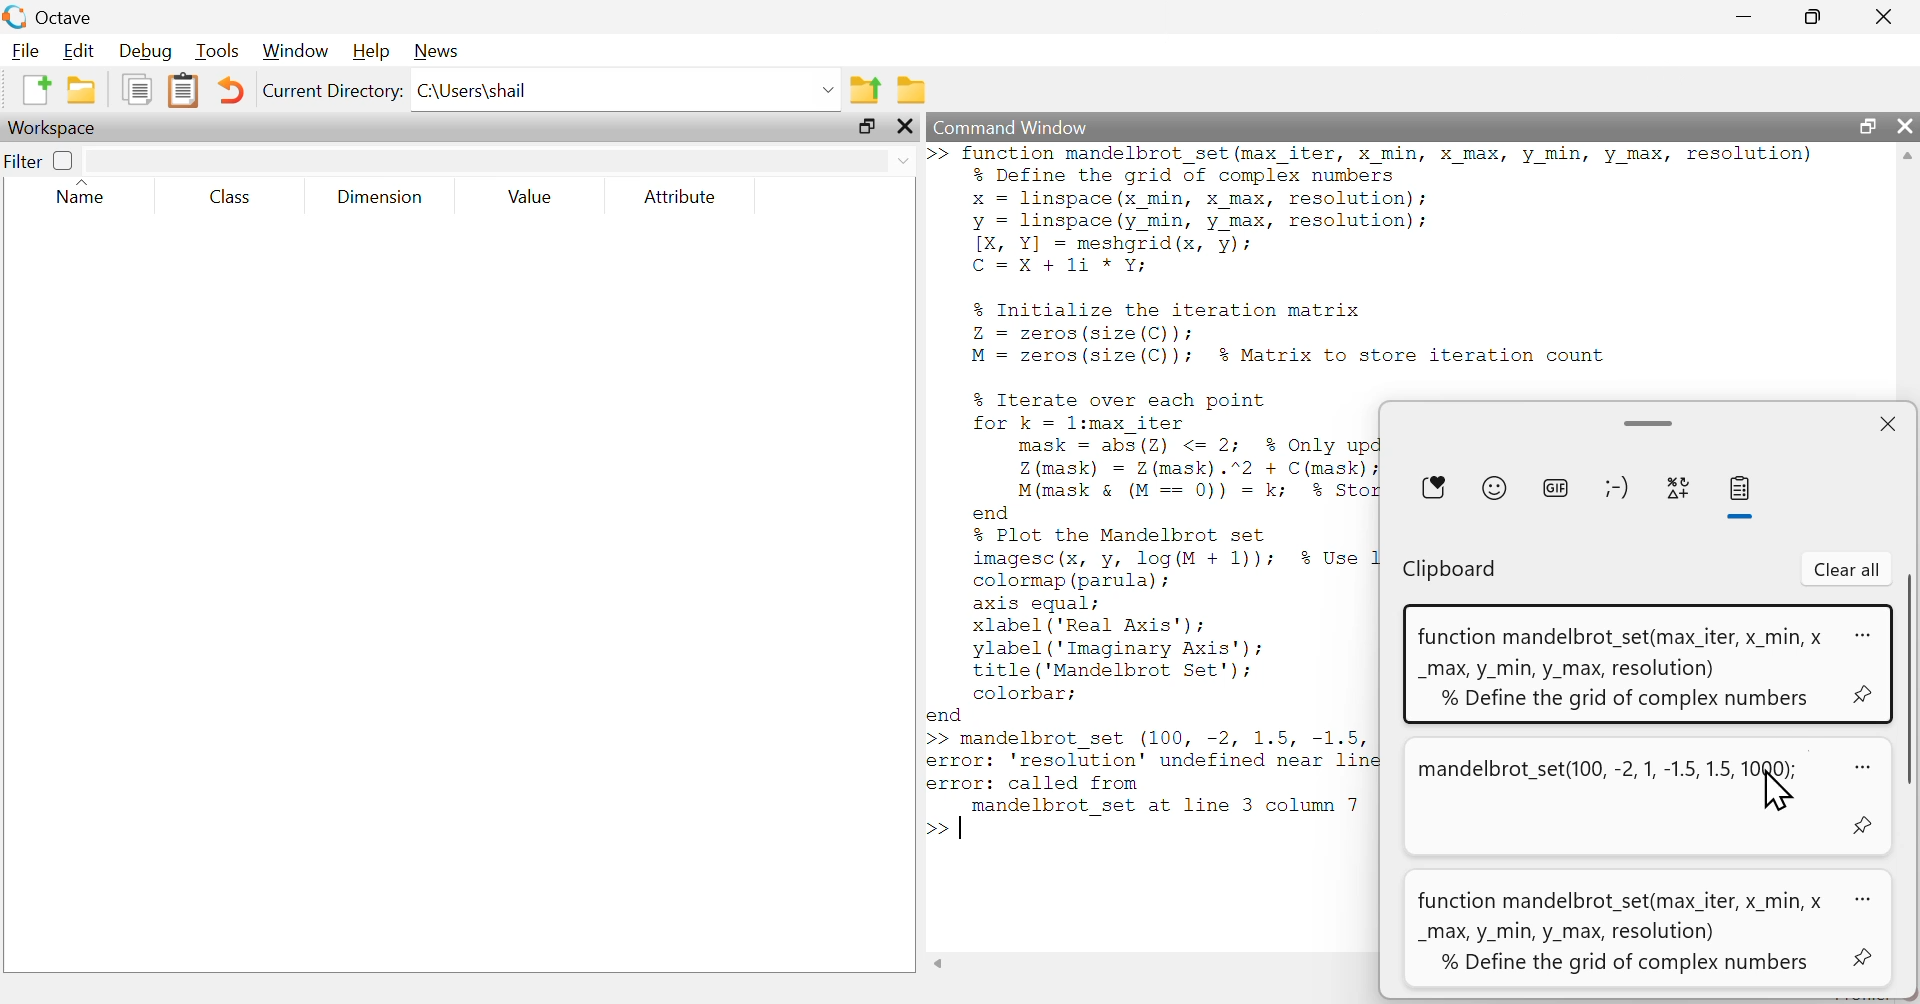 This screenshot has height=1004, width=1920. Describe the element at coordinates (1884, 14) in the screenshot. I see `close` at that location.